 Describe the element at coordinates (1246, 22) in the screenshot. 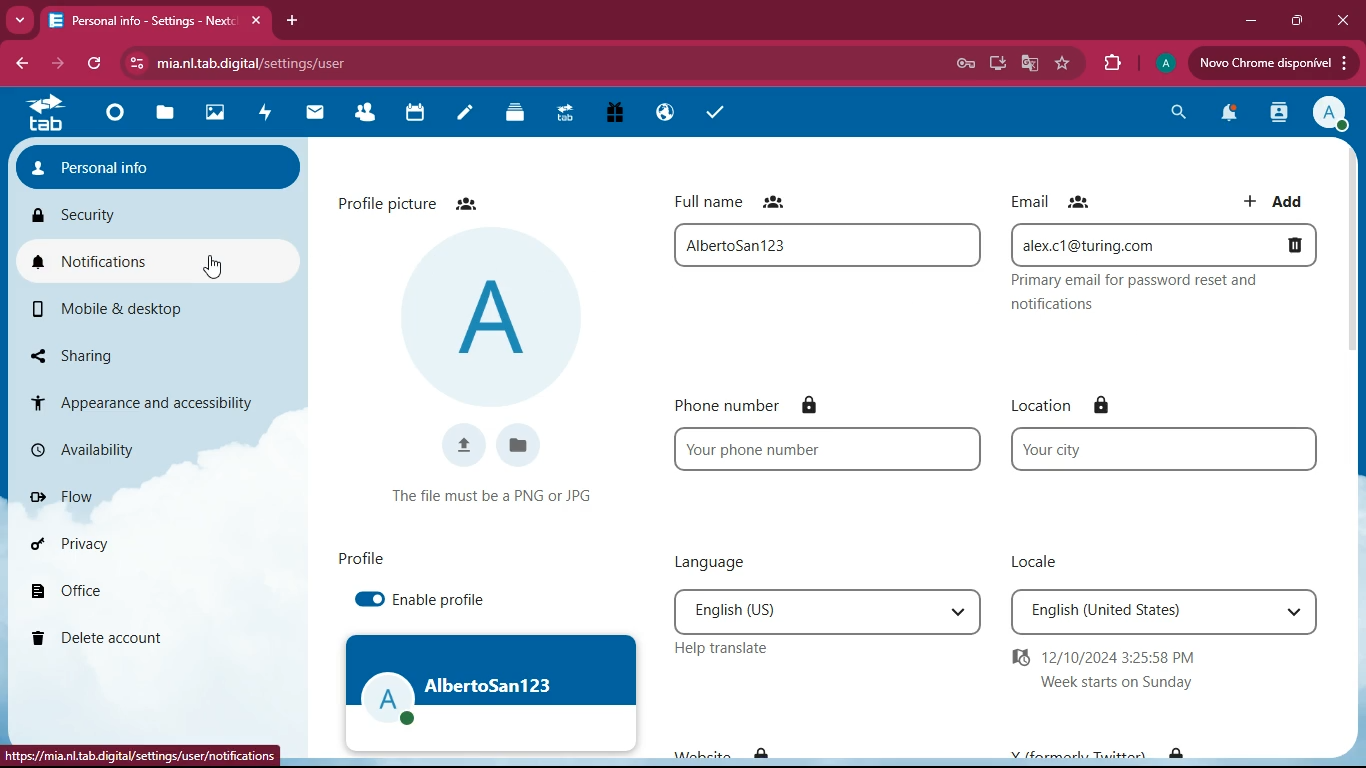

I see `minimize` at that location.